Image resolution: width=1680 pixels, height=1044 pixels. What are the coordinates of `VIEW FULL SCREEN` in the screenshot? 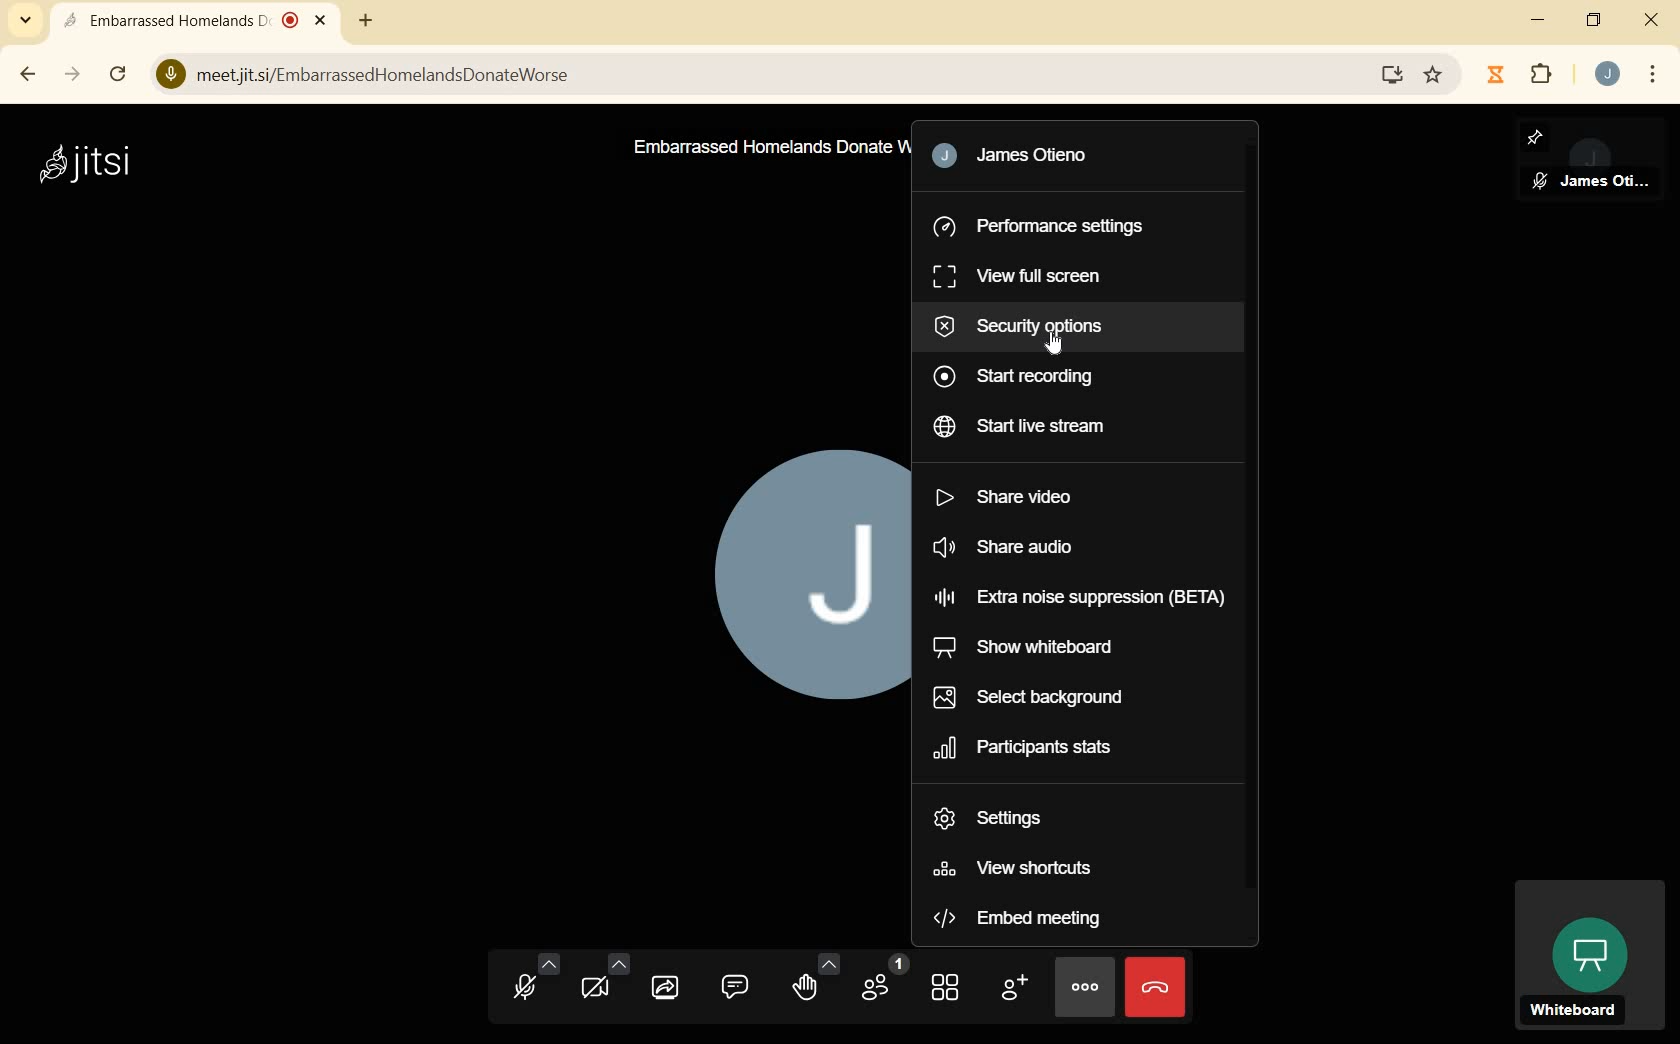 It's located at (1033, 277).